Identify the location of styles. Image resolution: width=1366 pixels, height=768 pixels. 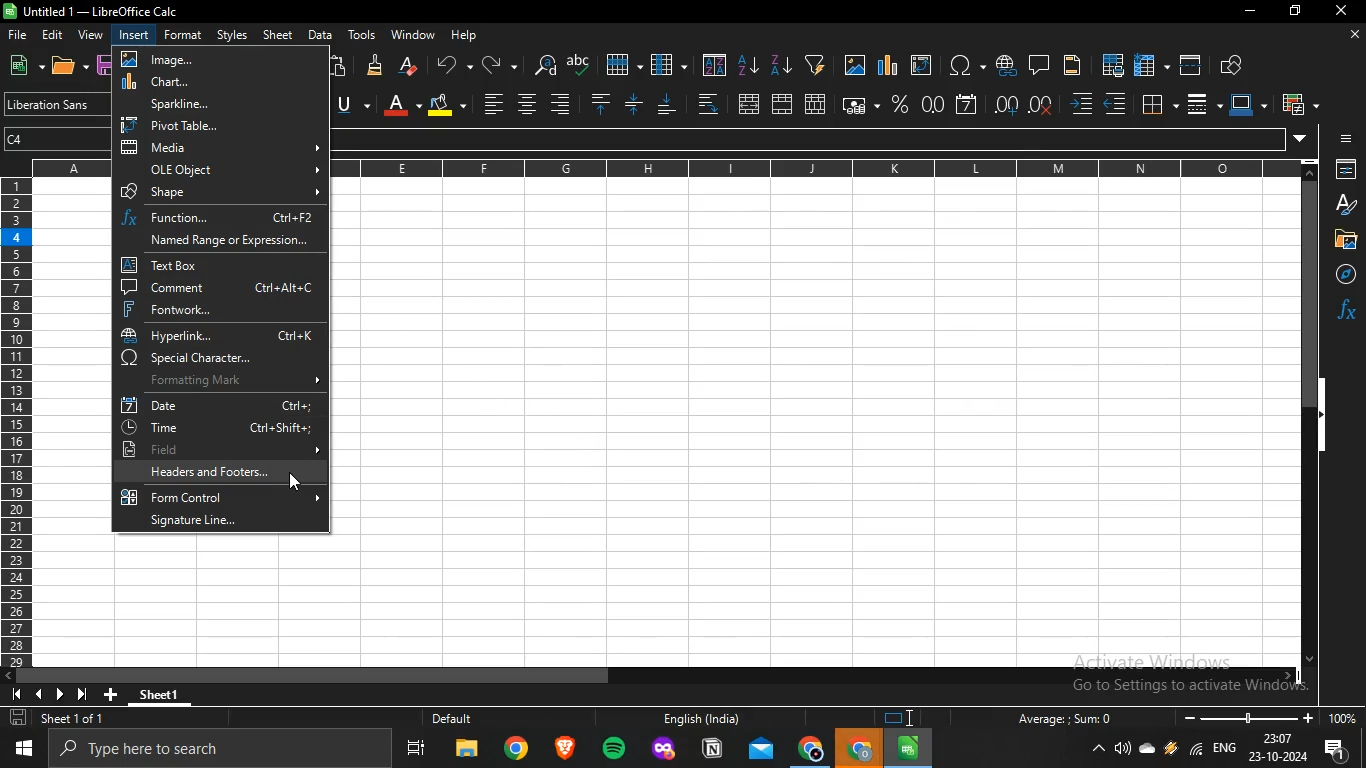
(1346, 204).